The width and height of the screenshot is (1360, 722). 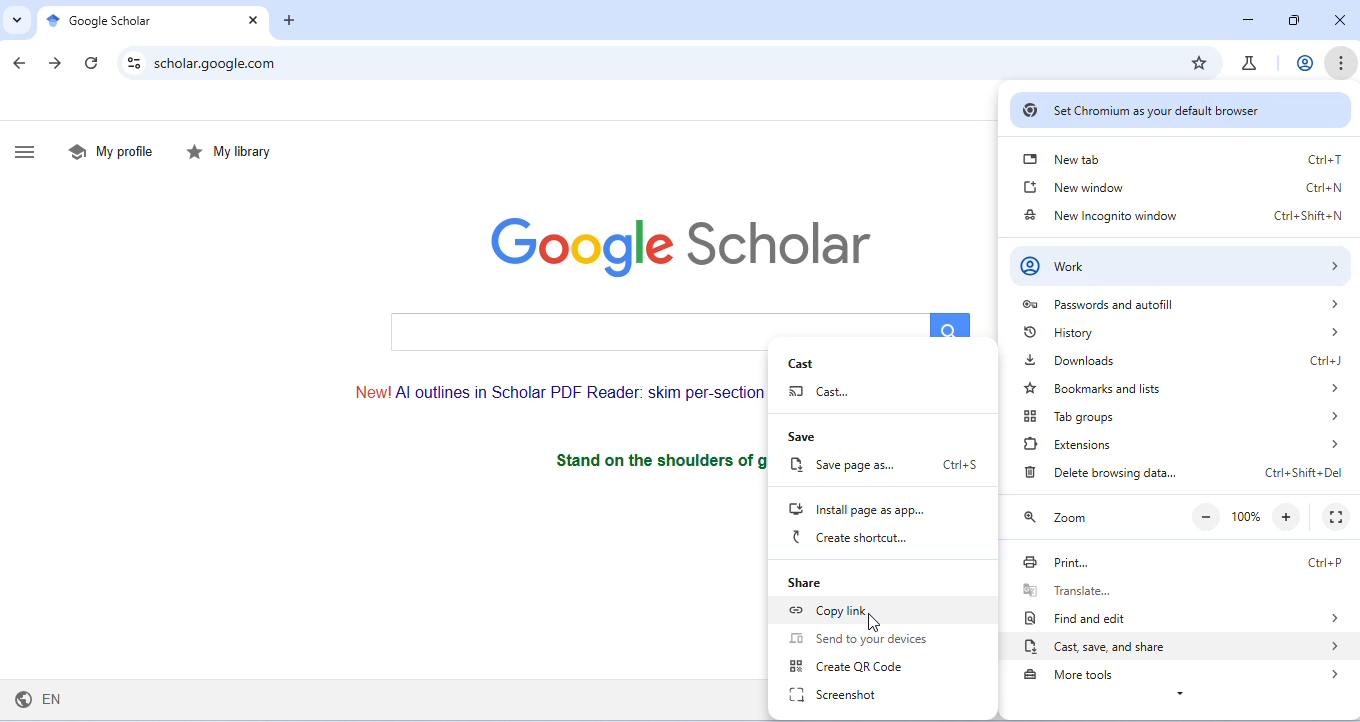 What do you see at coordinates (1198, 62) in the screenshot?
I see `add bookmark` at bounding box center [1198, 62].